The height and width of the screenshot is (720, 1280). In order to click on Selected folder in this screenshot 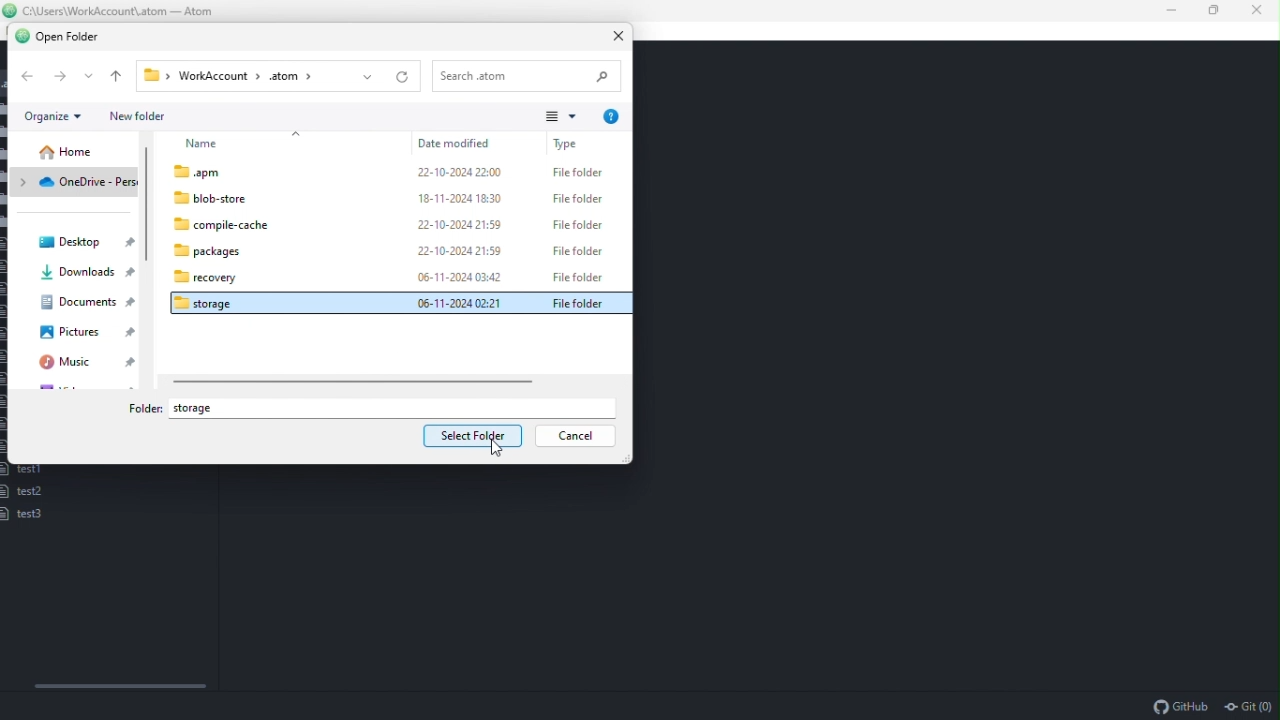, I will do `click(397, 302)`.